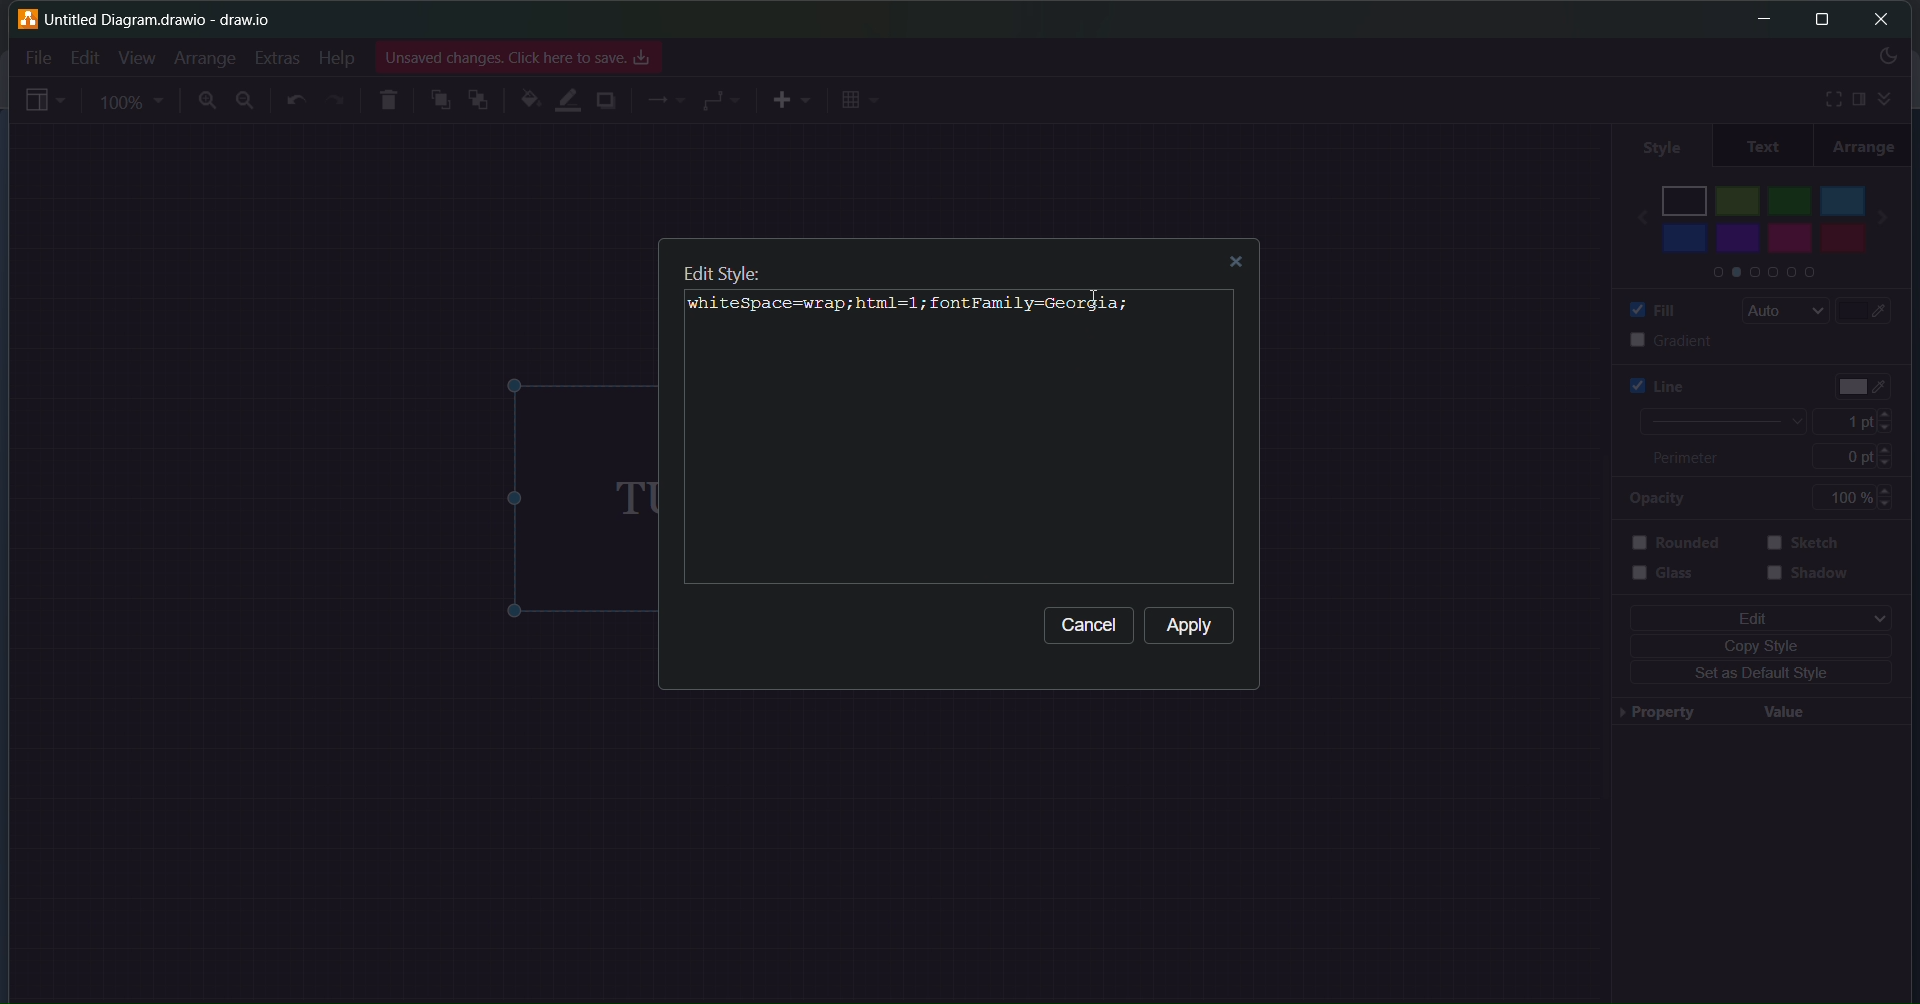 This screenshot has height=1004, width=1920. I want to click on light blue, so click(1844, 197).